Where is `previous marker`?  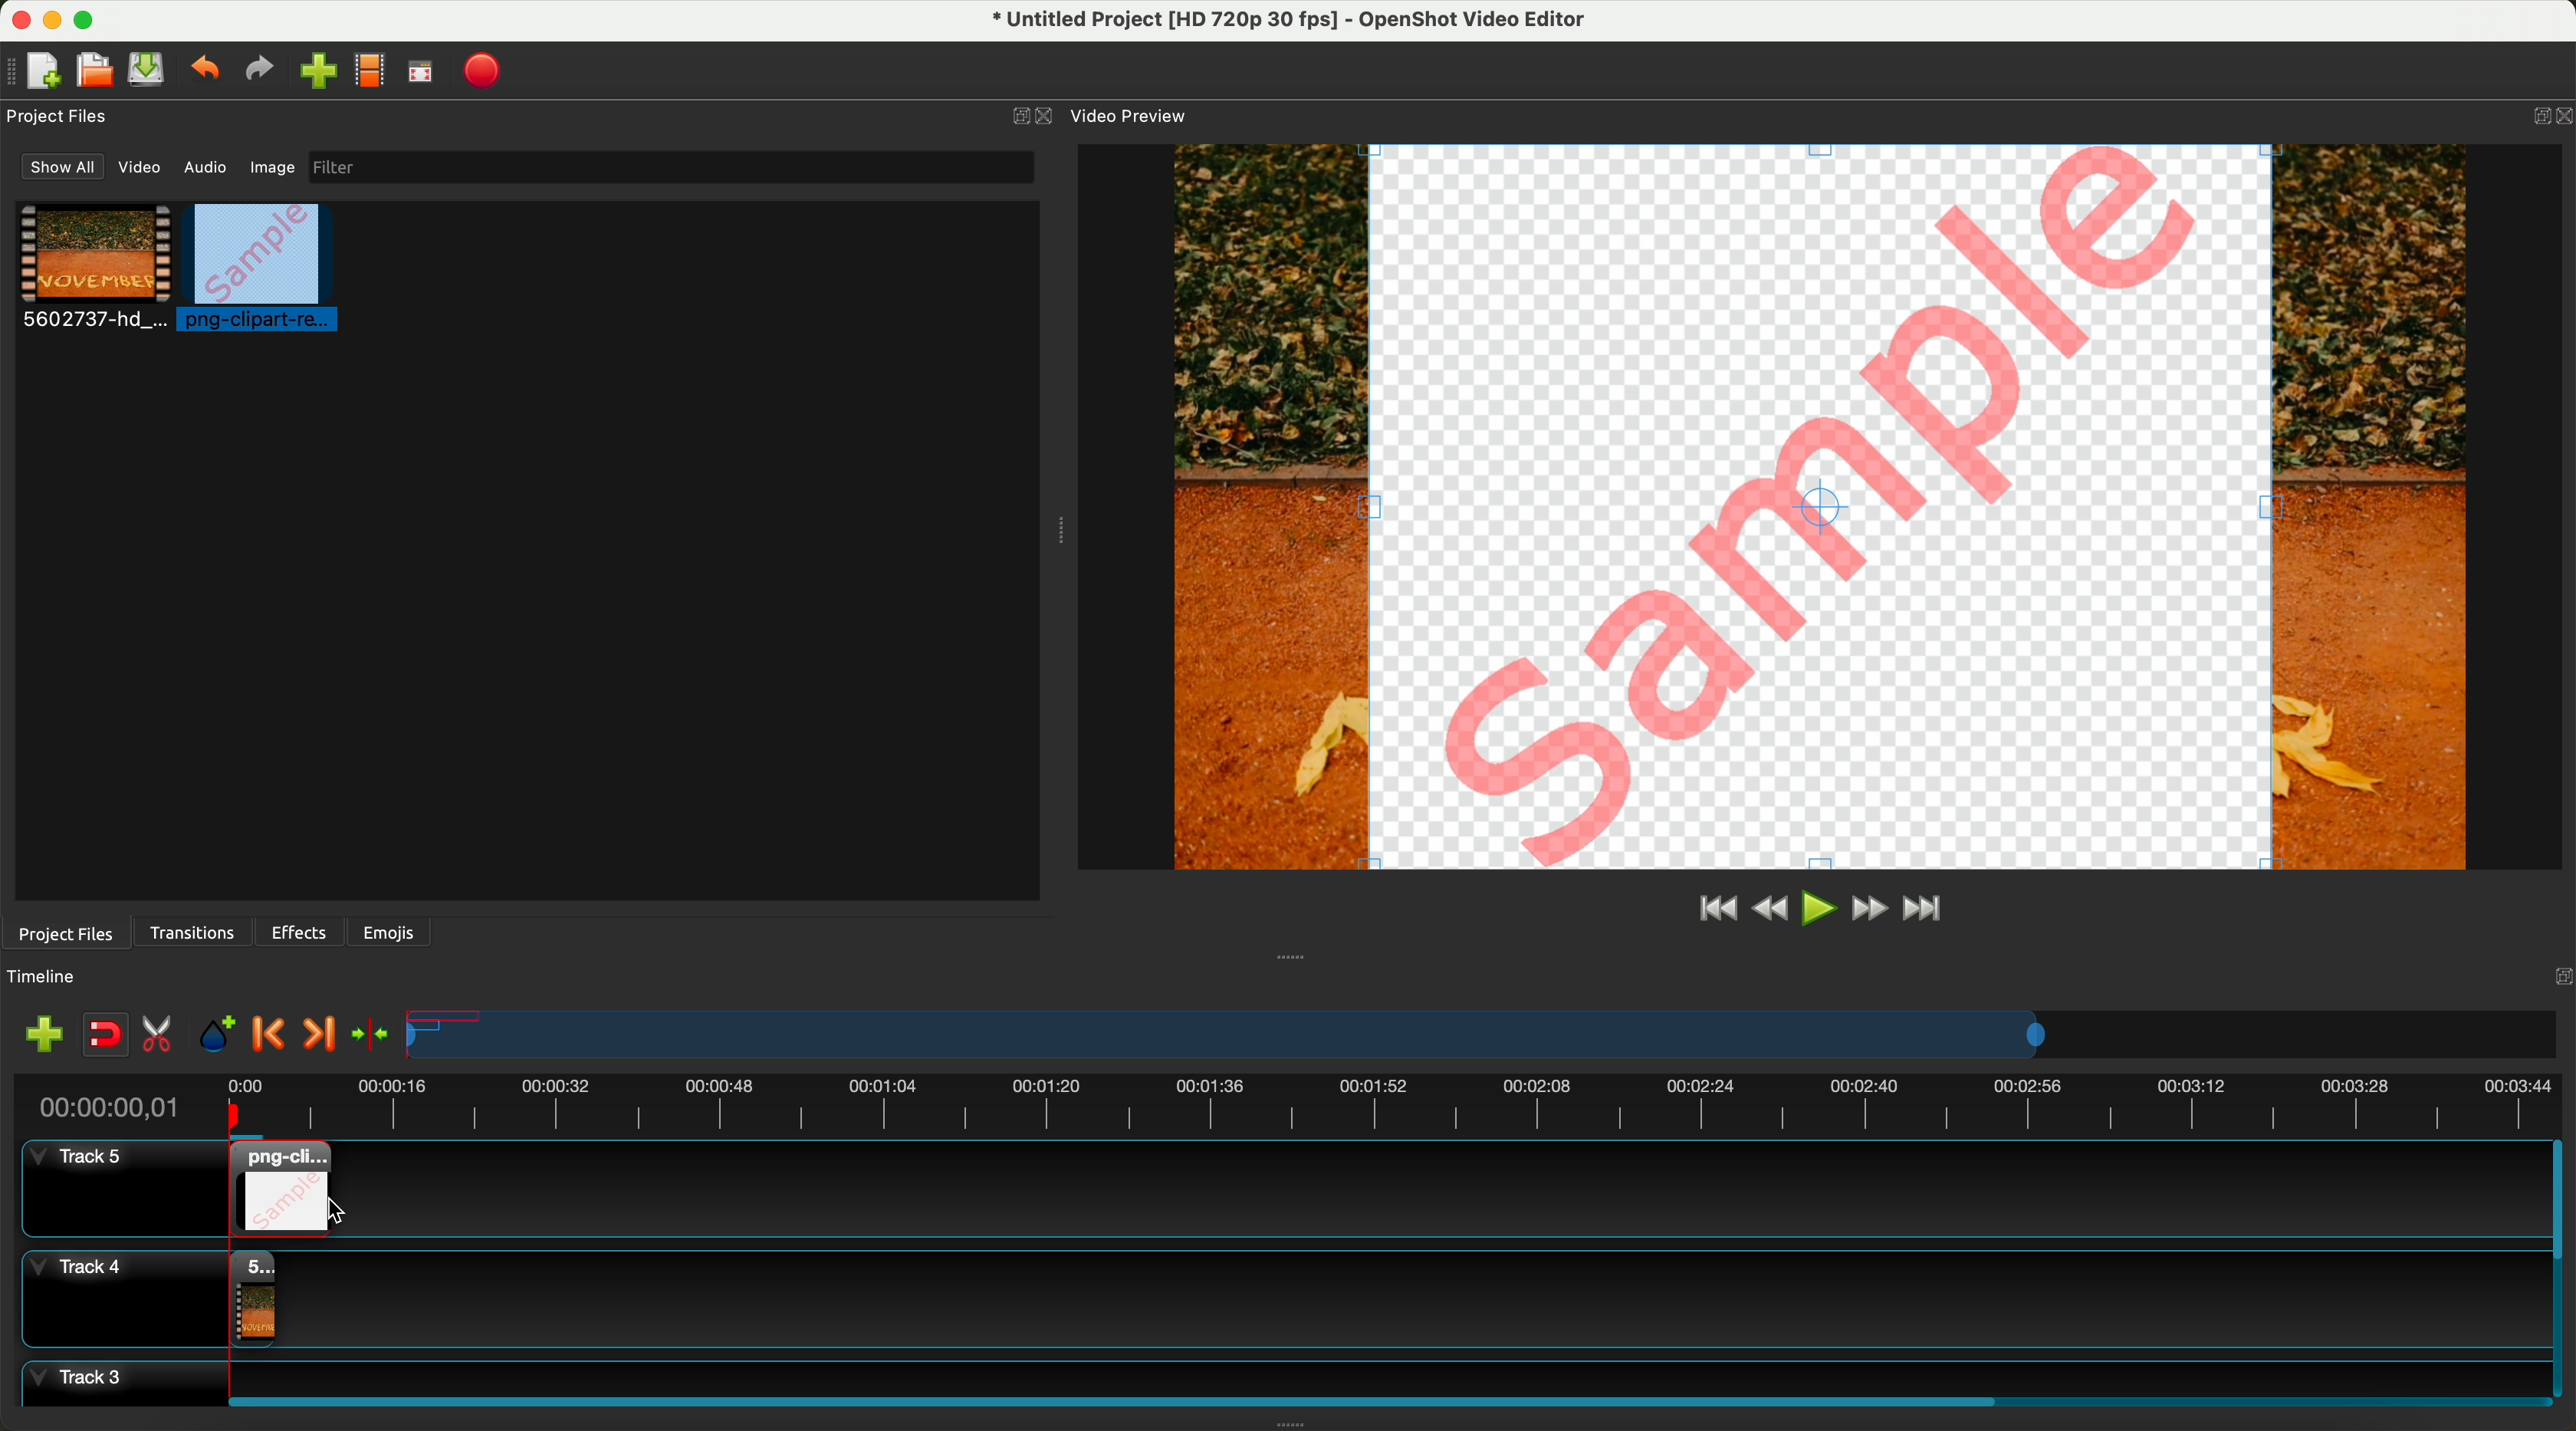
previous marker is located at coordinates (274, 1035).